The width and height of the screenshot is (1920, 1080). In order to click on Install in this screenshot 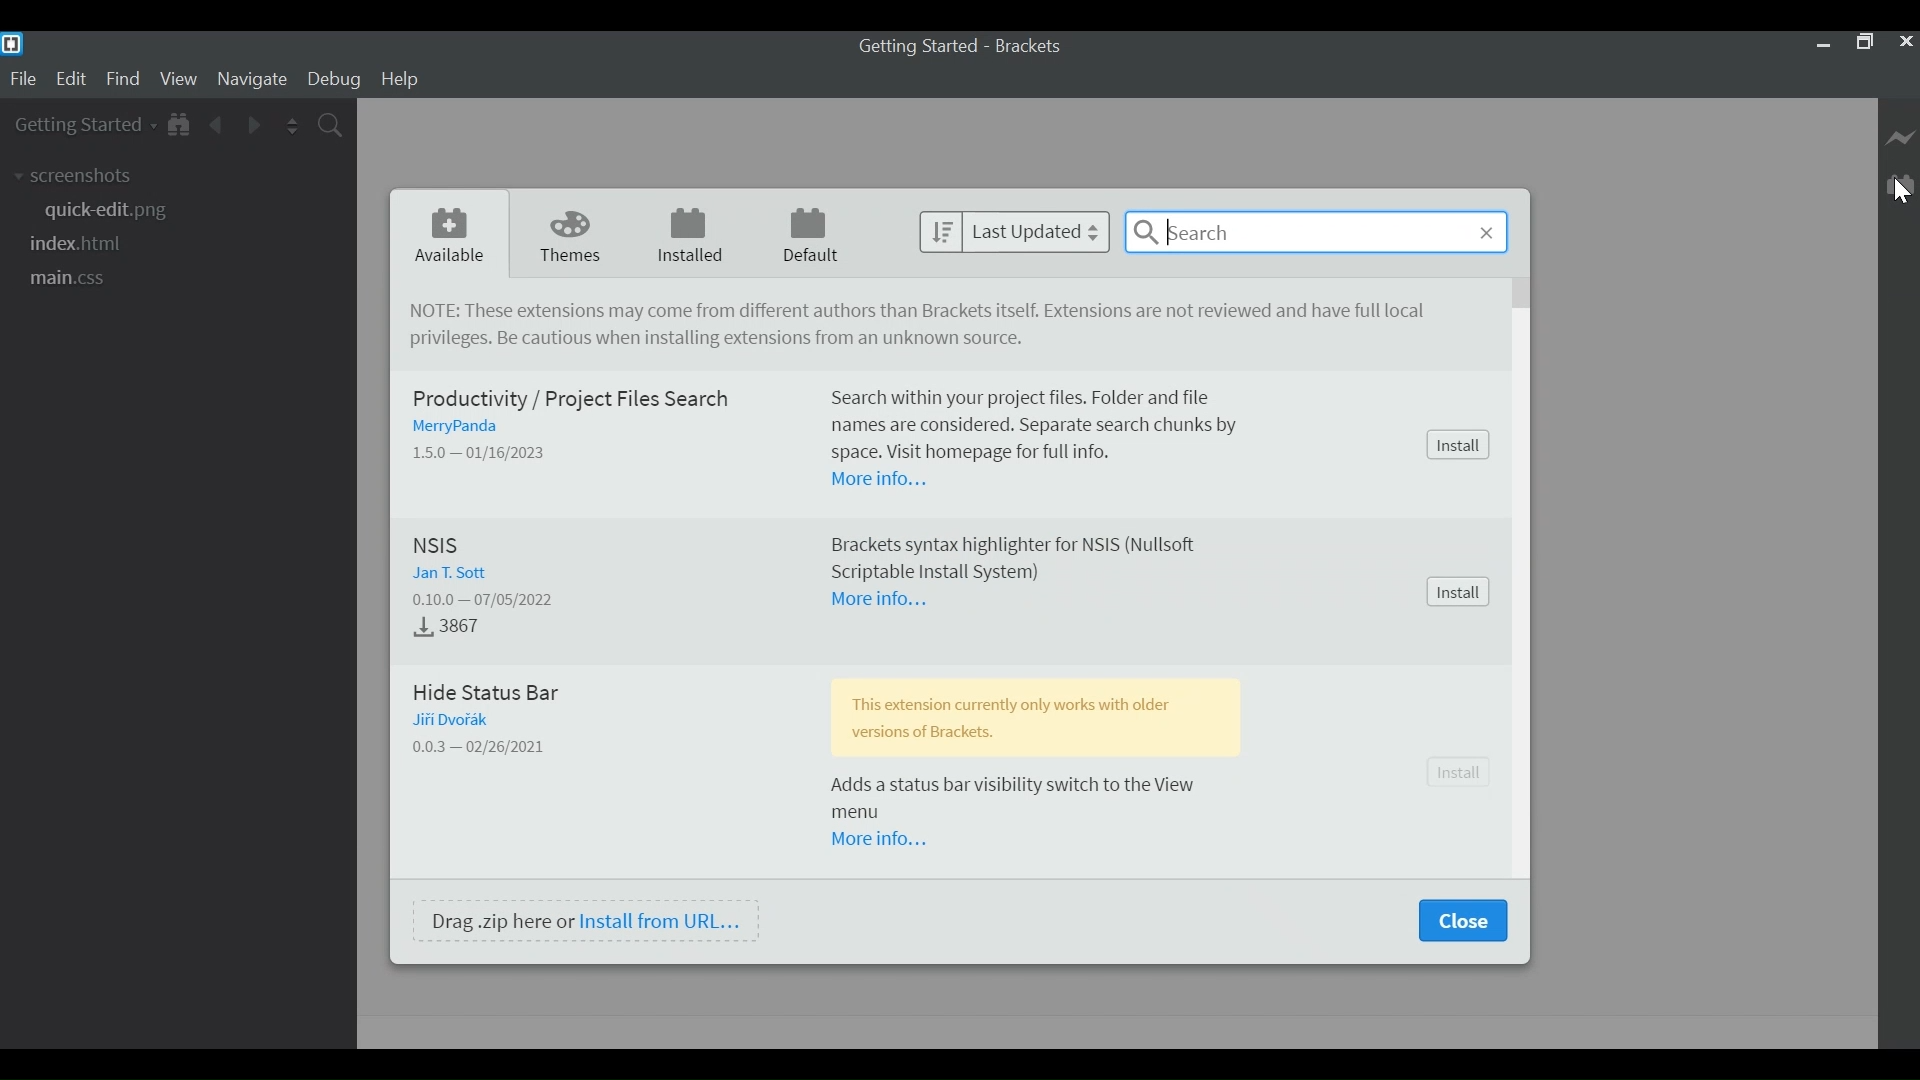, I will do `click(1461, 774)`.